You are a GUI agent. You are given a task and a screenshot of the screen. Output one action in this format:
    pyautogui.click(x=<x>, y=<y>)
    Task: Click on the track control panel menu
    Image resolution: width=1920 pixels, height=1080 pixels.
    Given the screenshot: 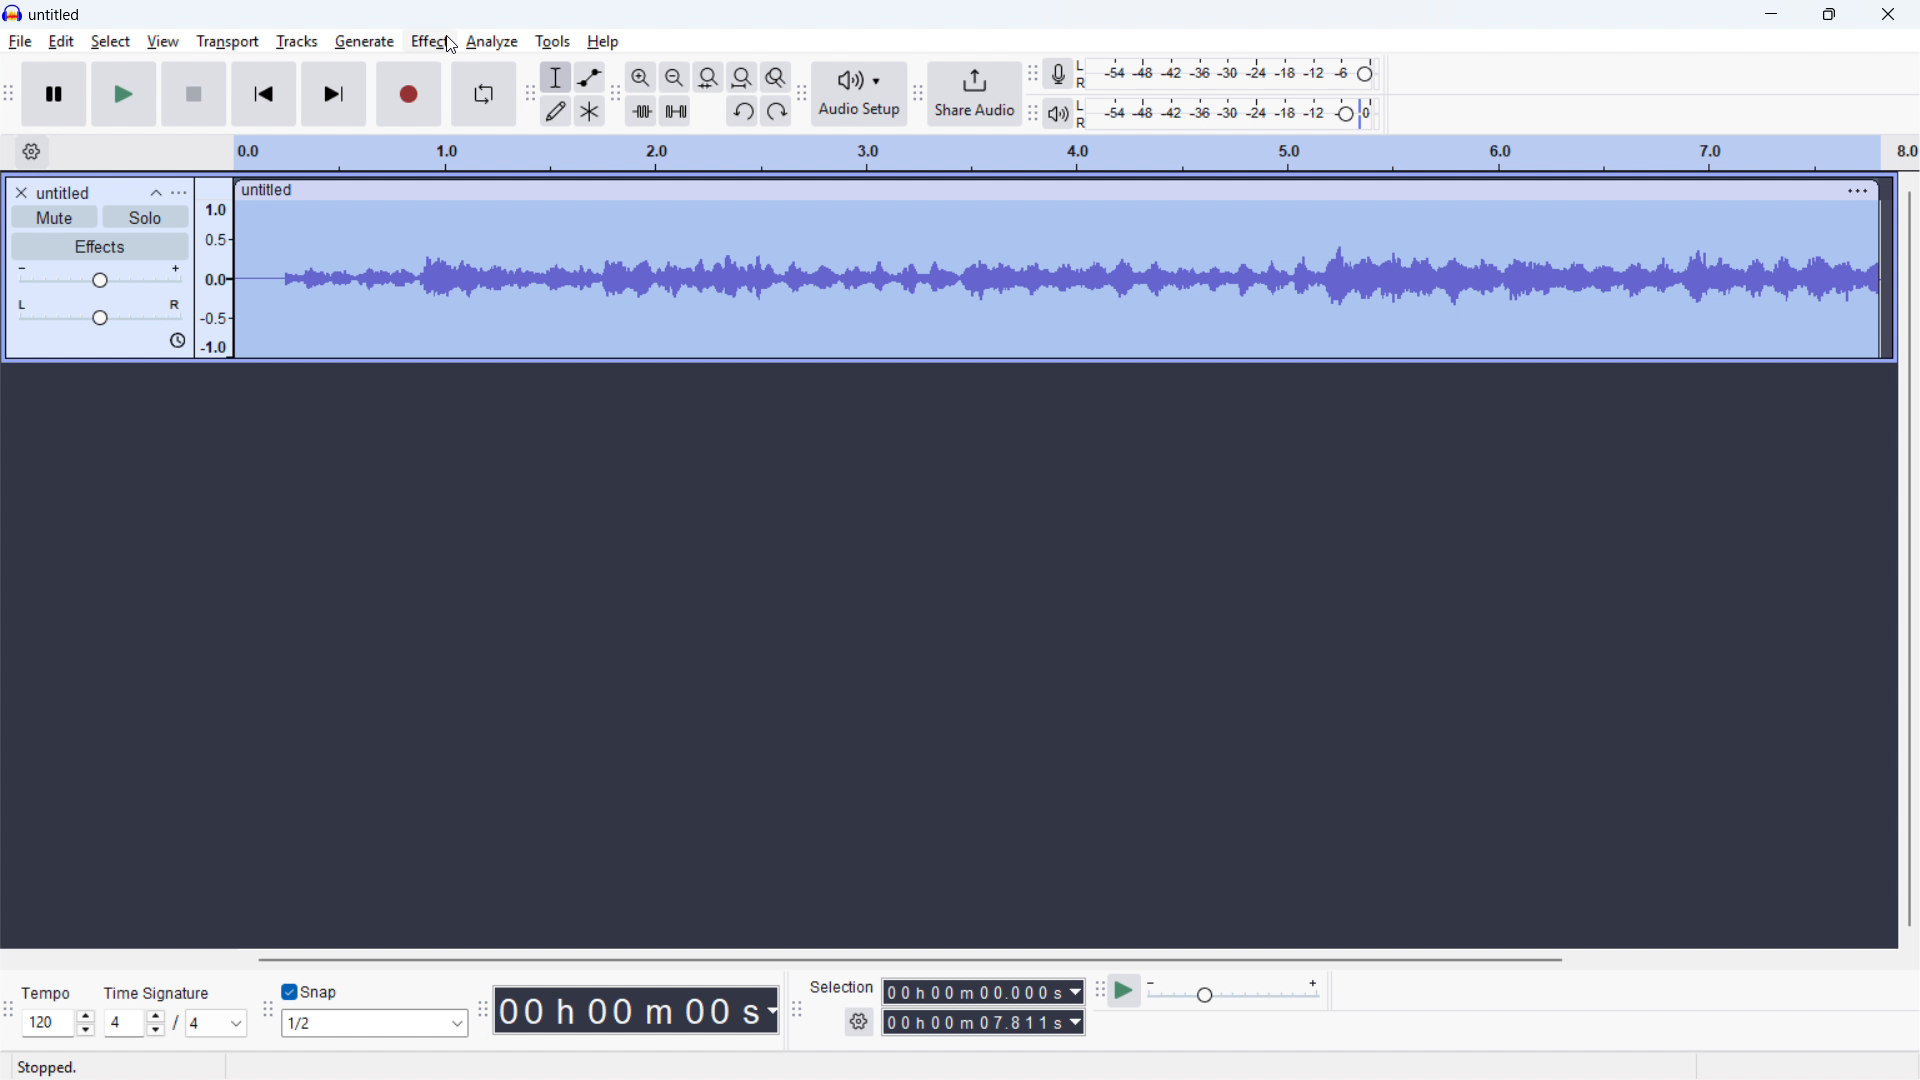 What is the action you would take?
    pyautogui.click(x=179, y=193)
    